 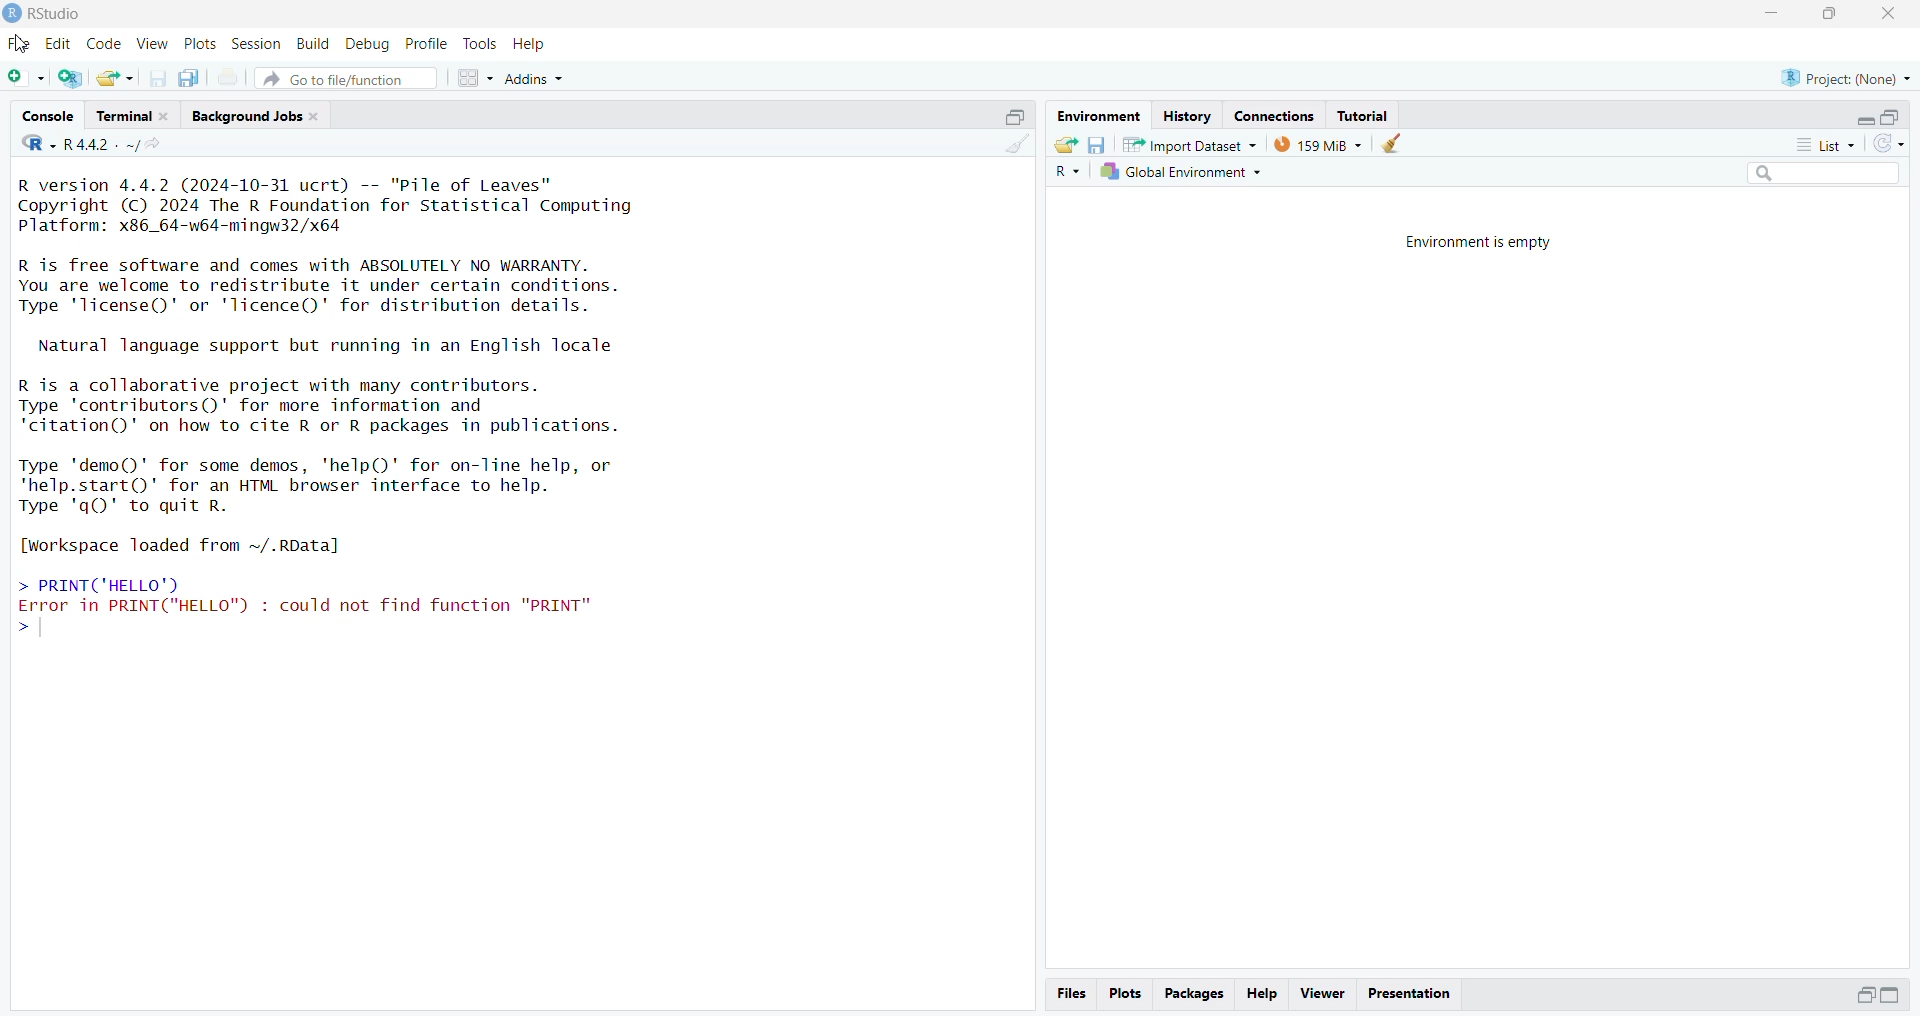 I want to click on view the current working directory, so click(x=159, y=144).